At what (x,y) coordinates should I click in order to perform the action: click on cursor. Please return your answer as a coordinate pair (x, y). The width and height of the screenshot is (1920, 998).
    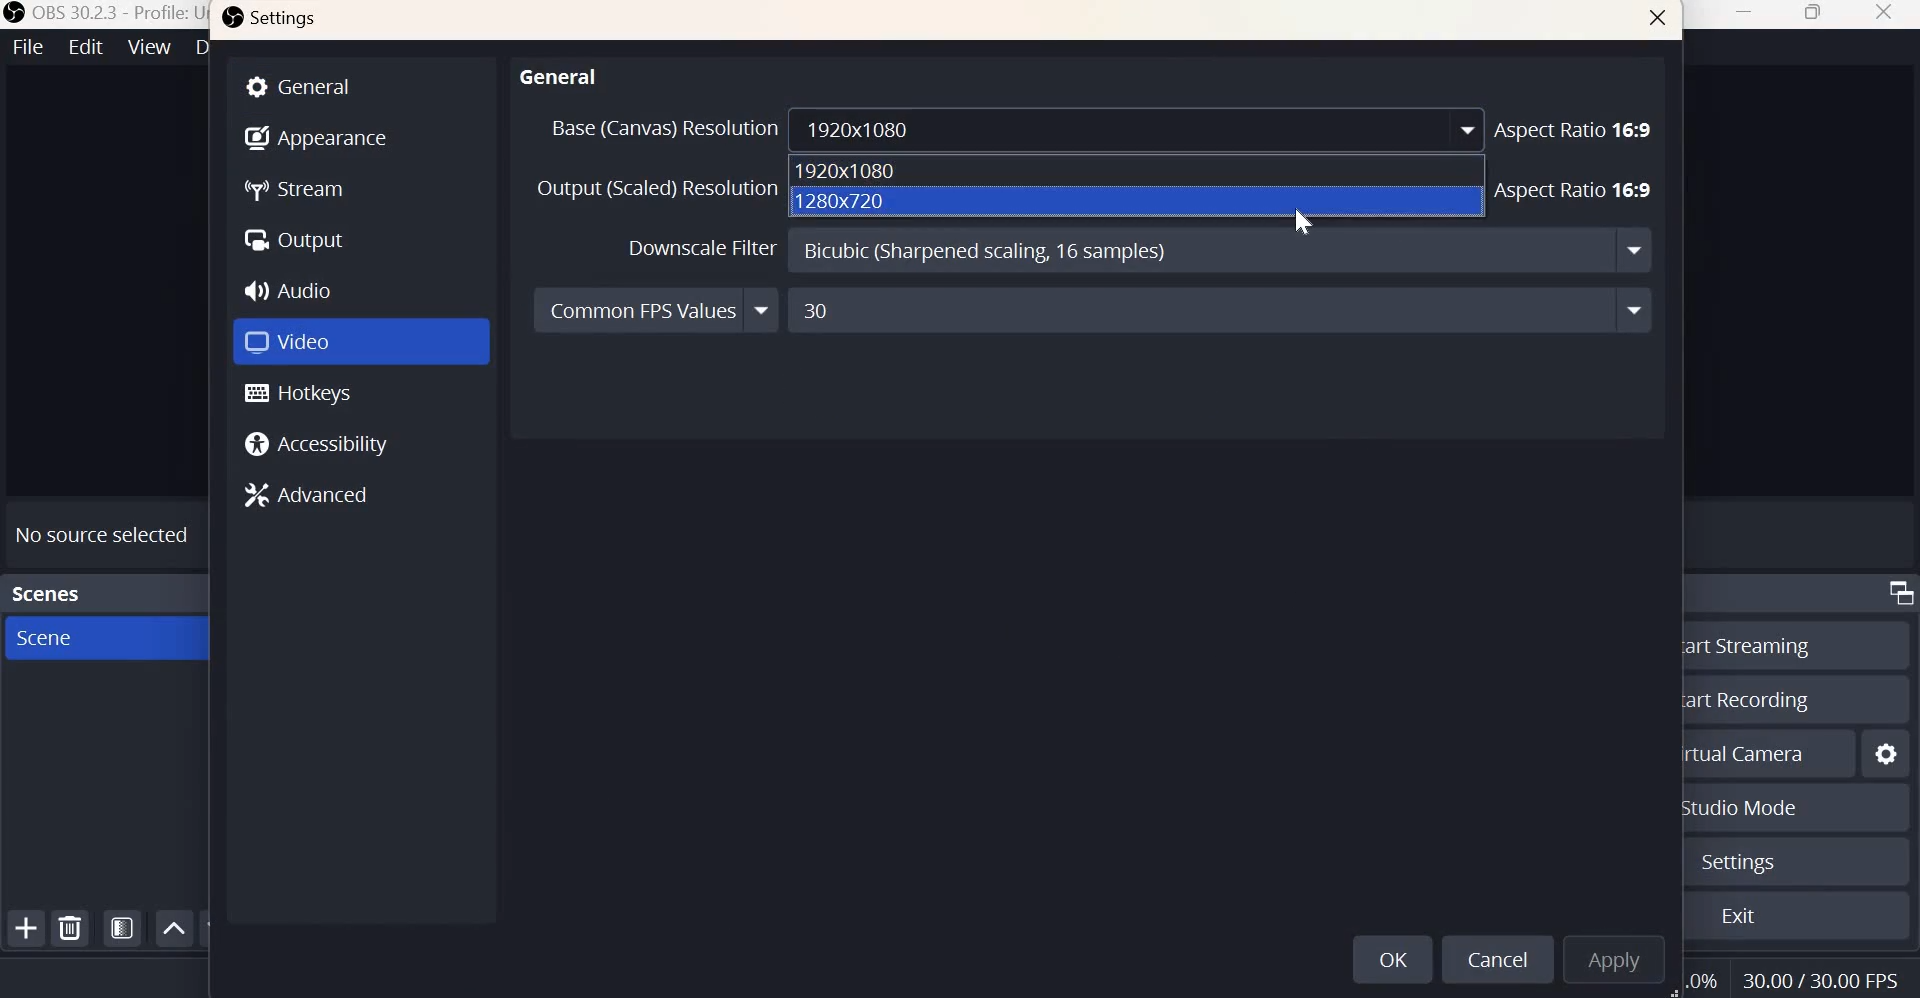
    Looking at the image, I should click on (1300, 220).